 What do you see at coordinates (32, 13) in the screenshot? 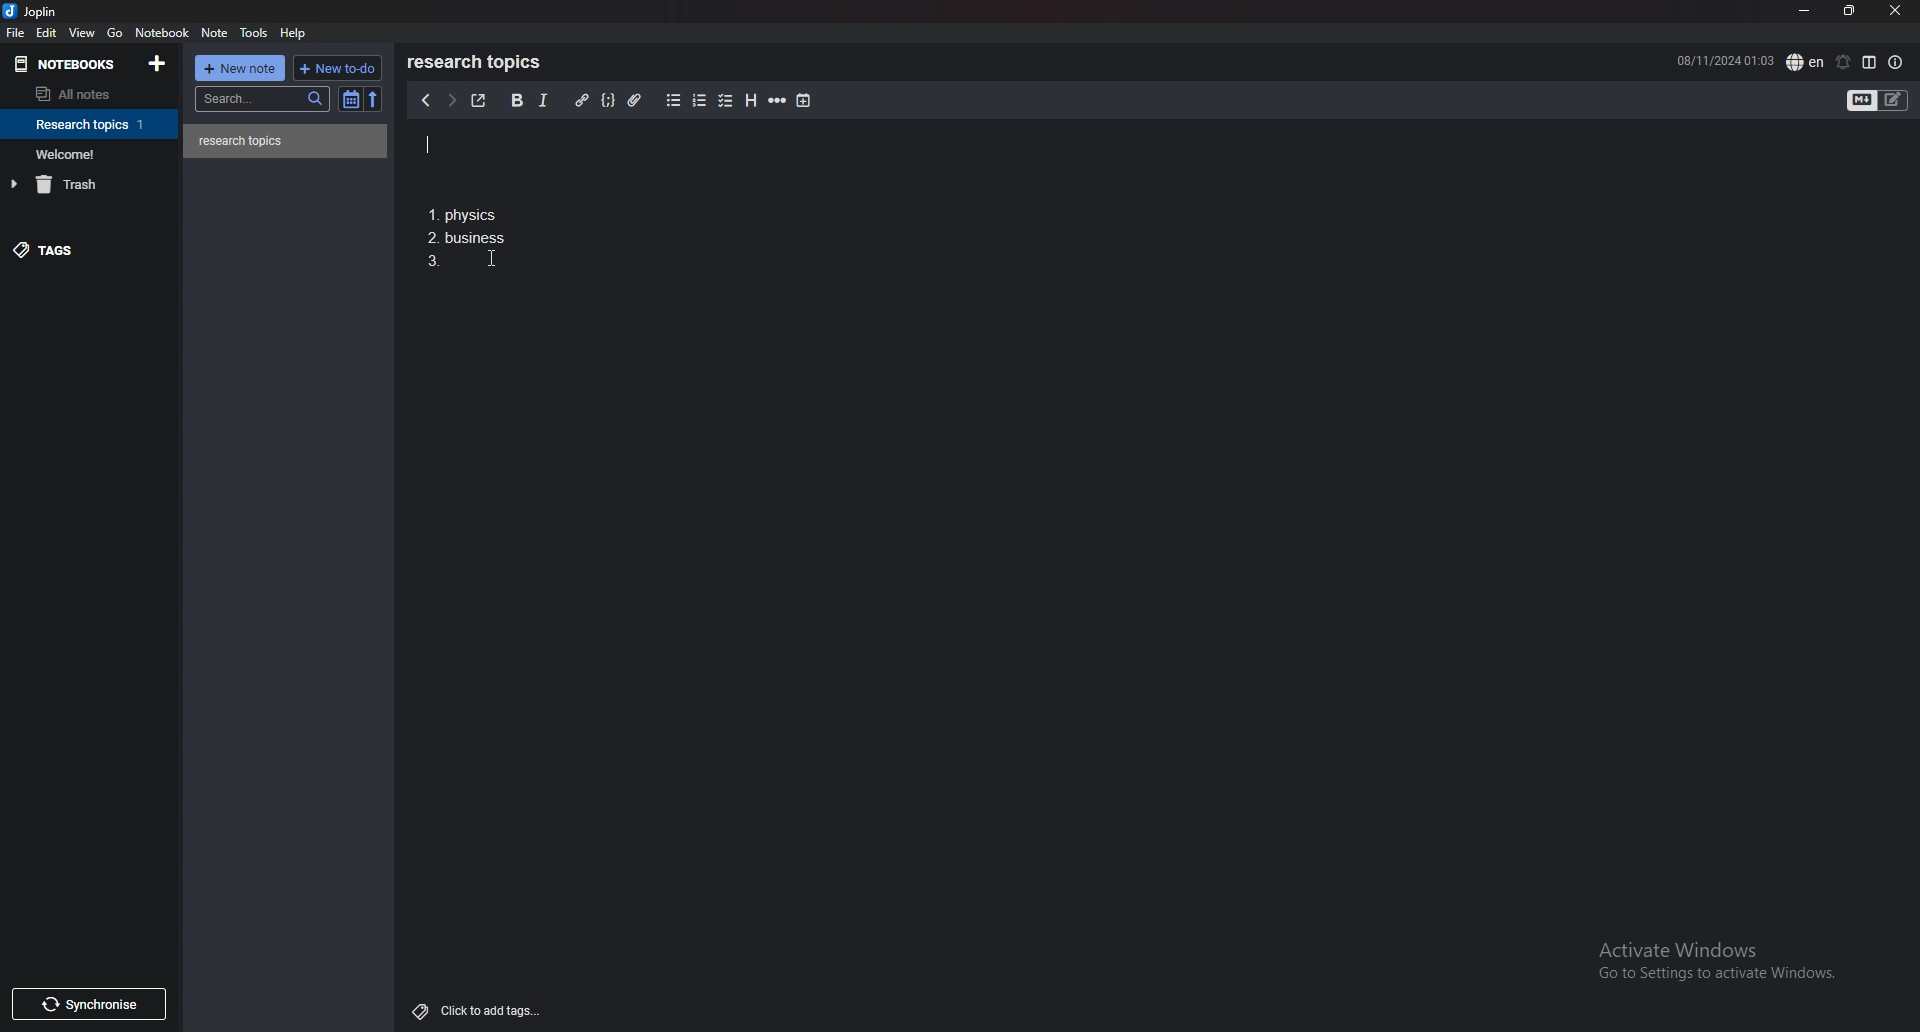
I see `joplin` at bounding box center [32, 13].